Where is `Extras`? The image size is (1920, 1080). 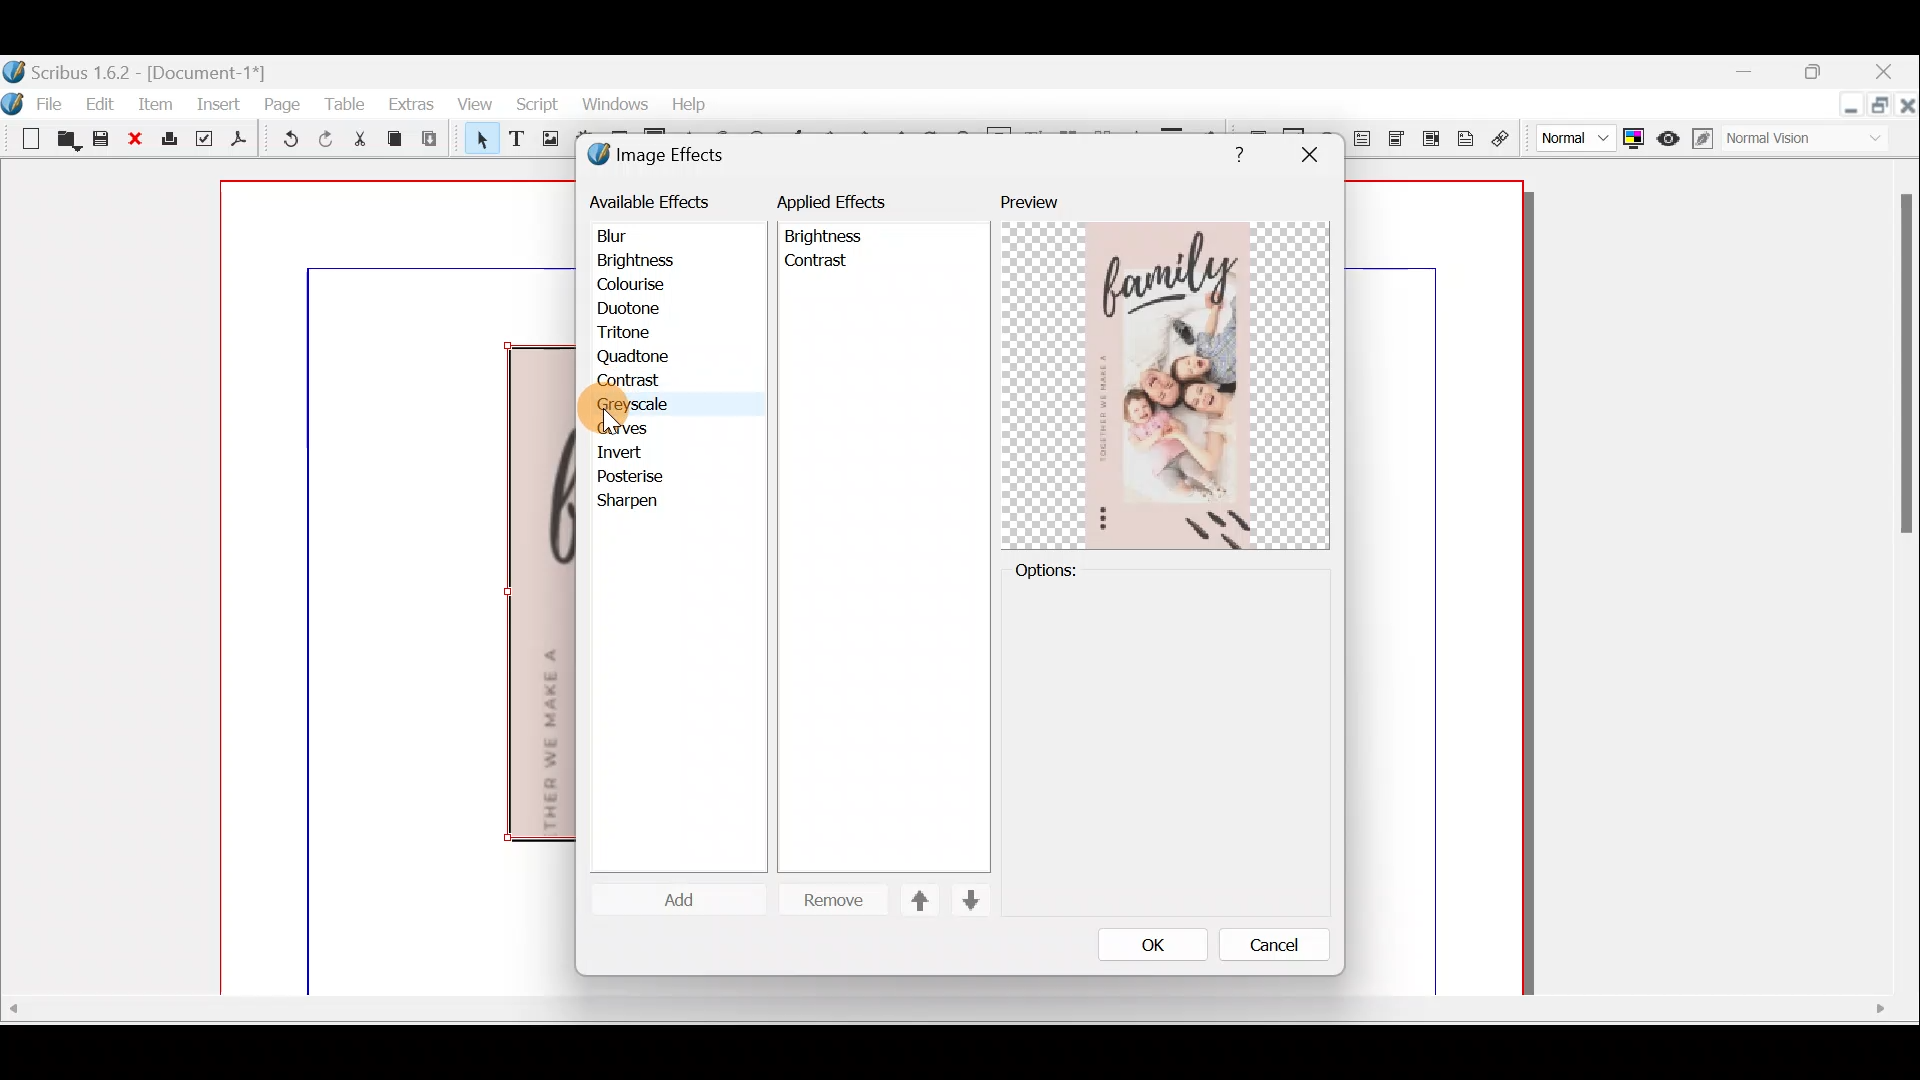 Extras is located at coordinates (411, 109).